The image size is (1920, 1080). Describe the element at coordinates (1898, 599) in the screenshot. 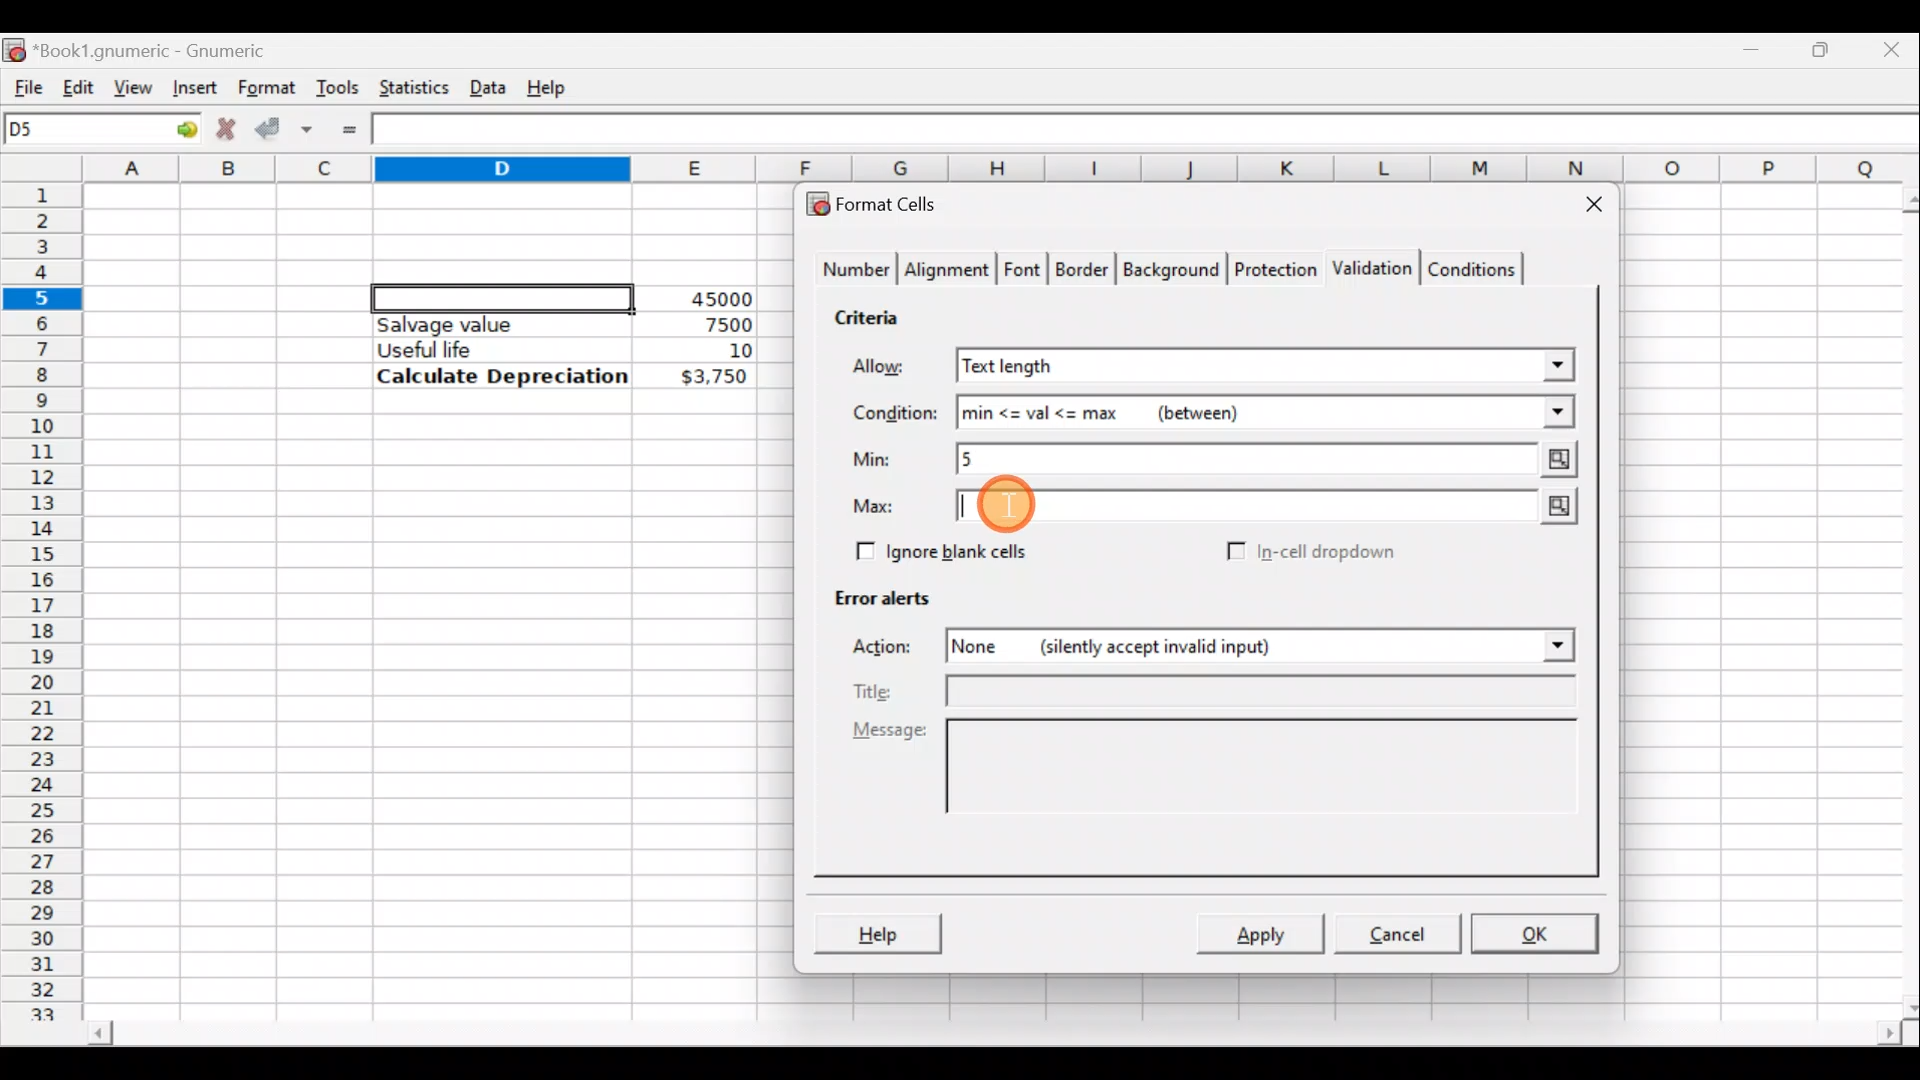

I see `Scroll bar` at that location.